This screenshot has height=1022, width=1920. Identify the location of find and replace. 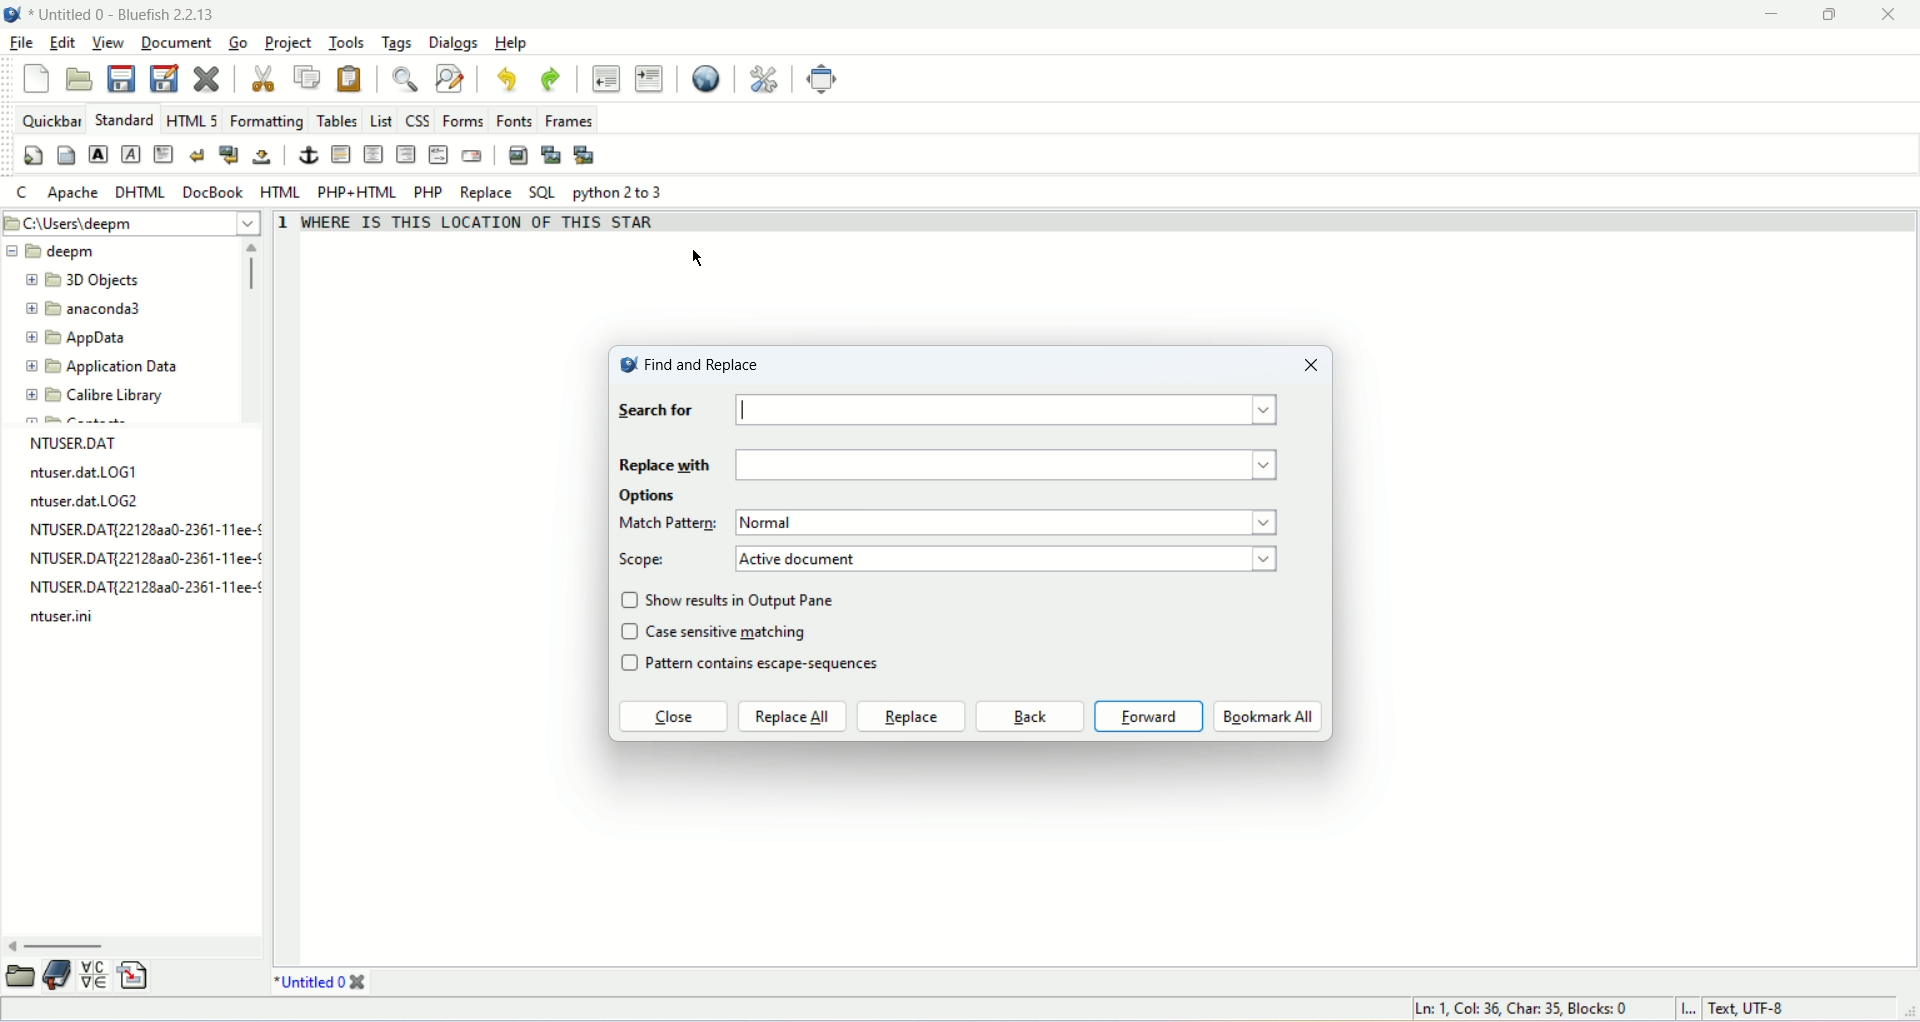
(449, 78).